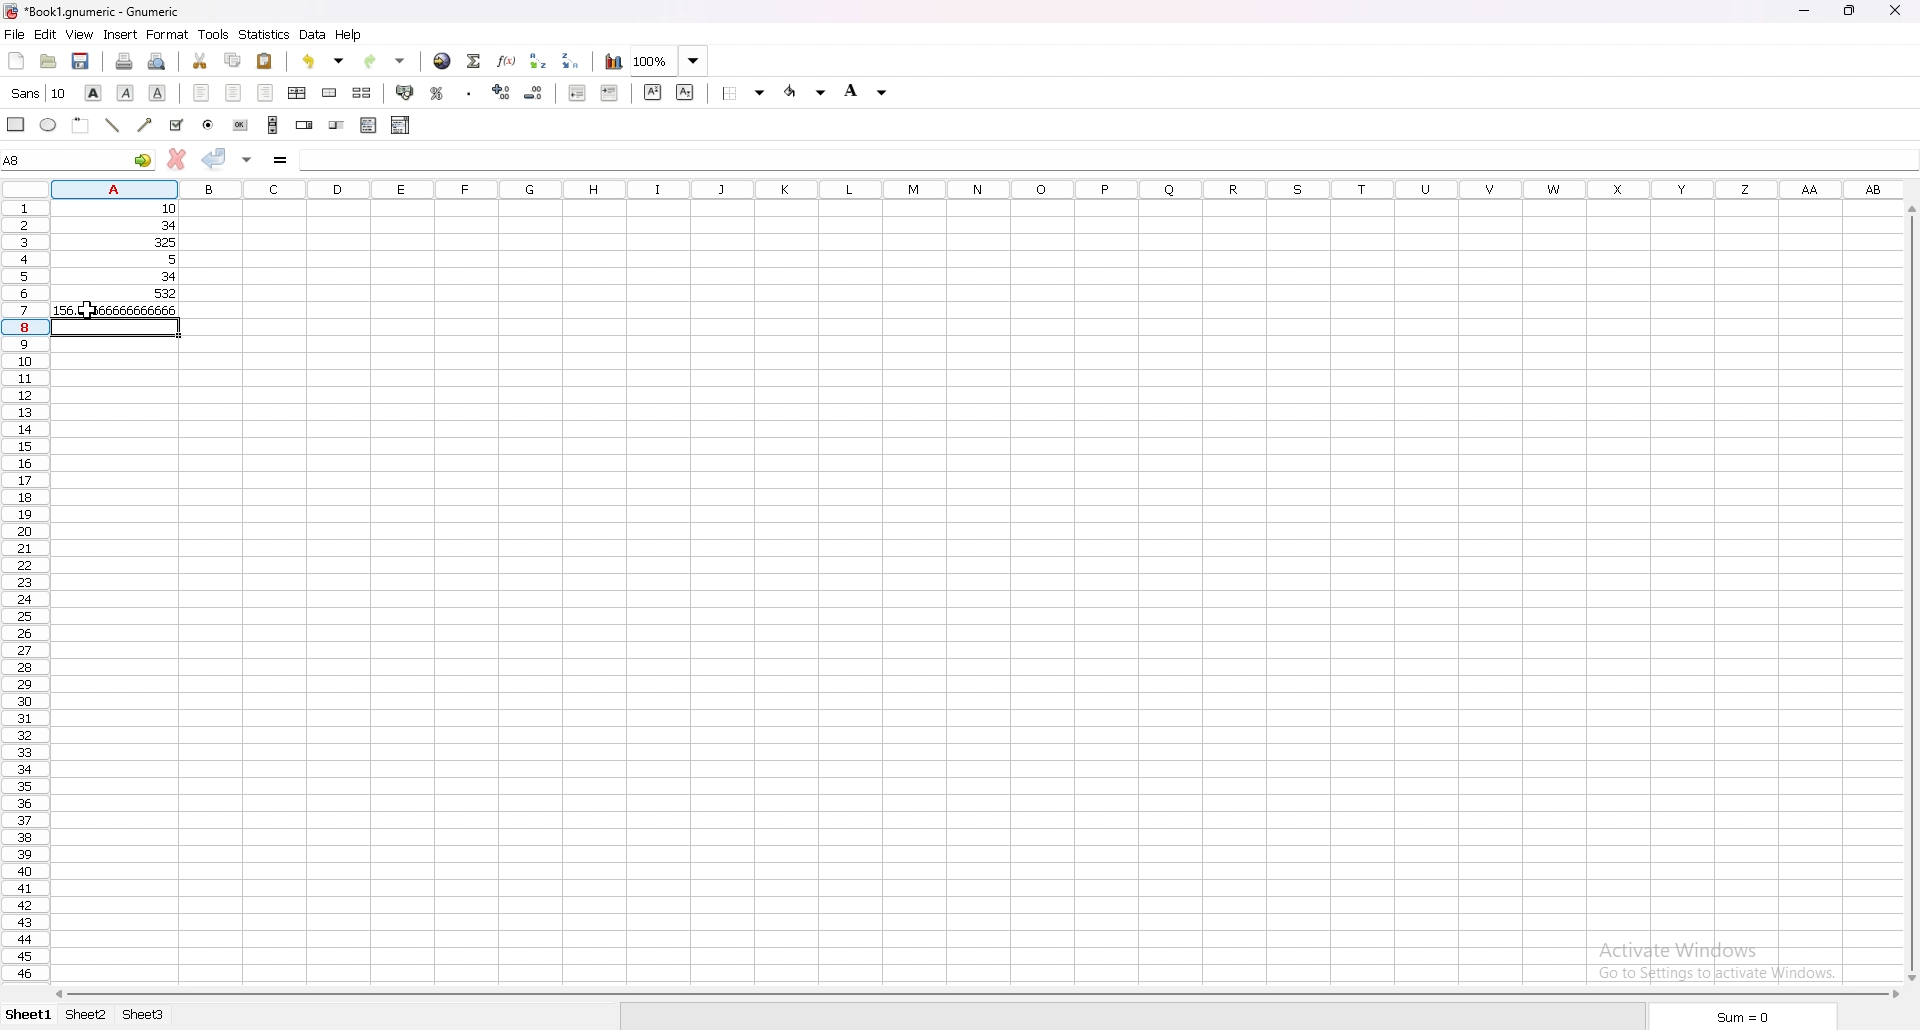 Image resolution: width=1920 pixels, height=1030 pixels. What do you see at coordinates (976, 995) in the screenshot?
I see `scroll bar` at bounding box center [976, 995].